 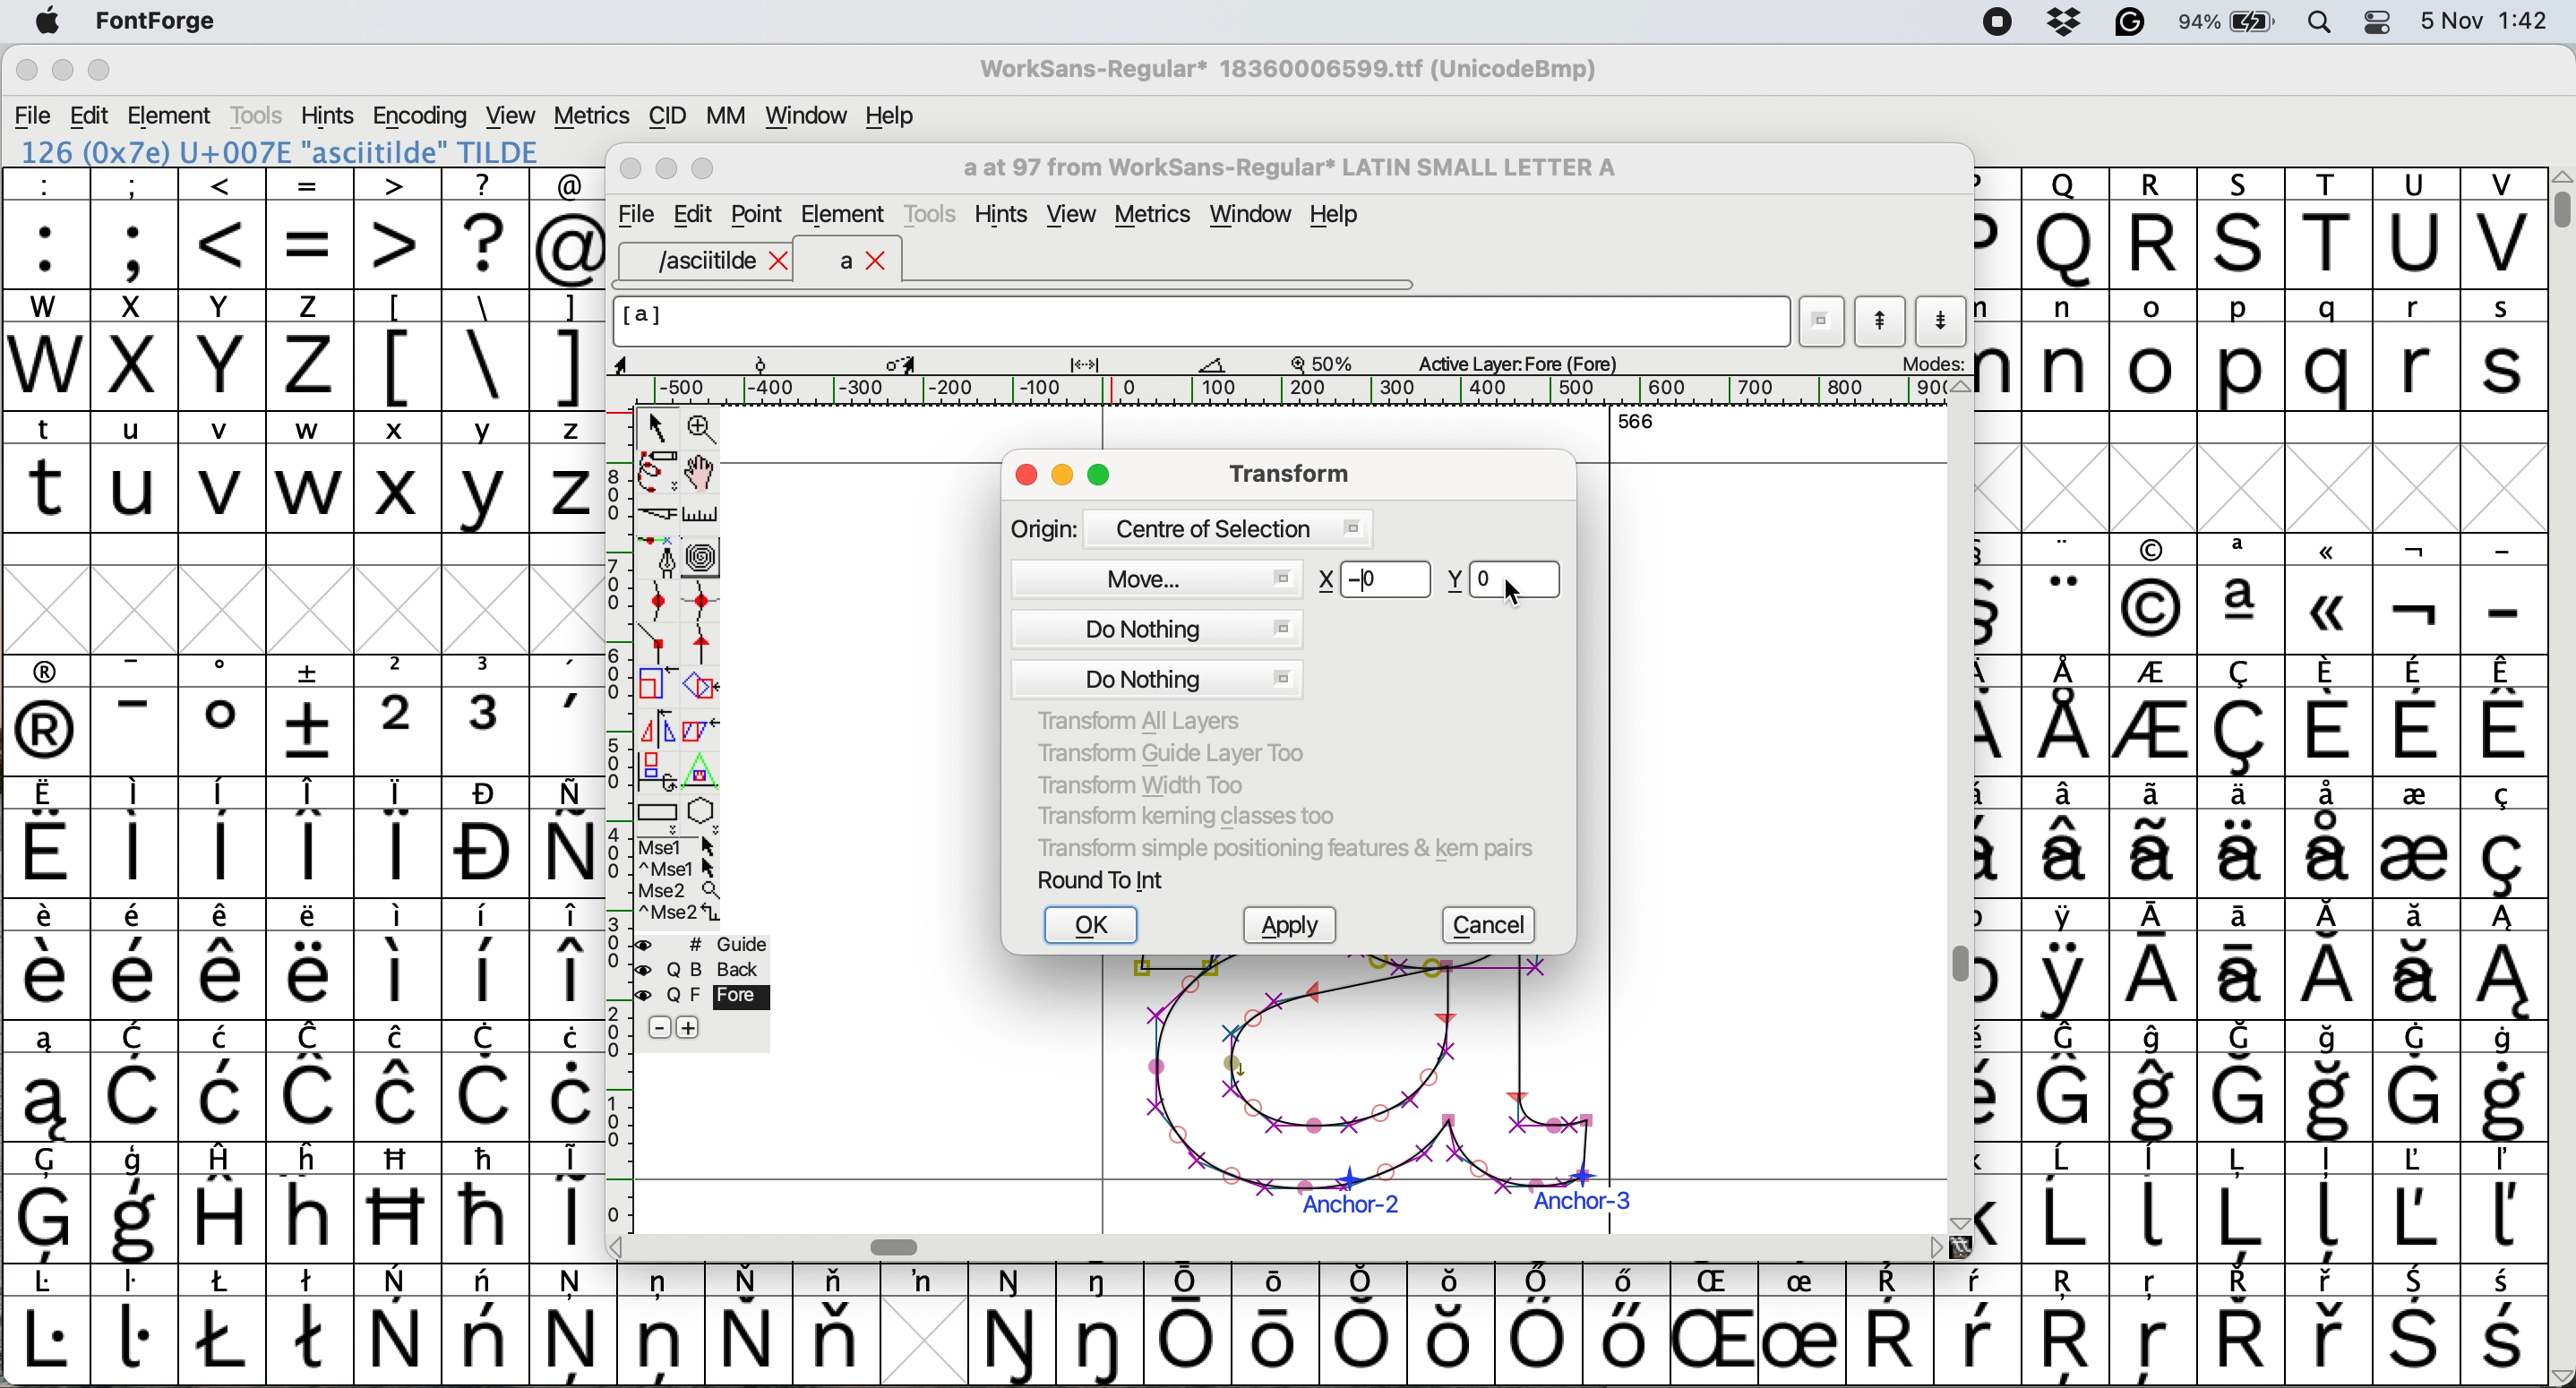 I want to click on edit, so click(x=92, y=116).